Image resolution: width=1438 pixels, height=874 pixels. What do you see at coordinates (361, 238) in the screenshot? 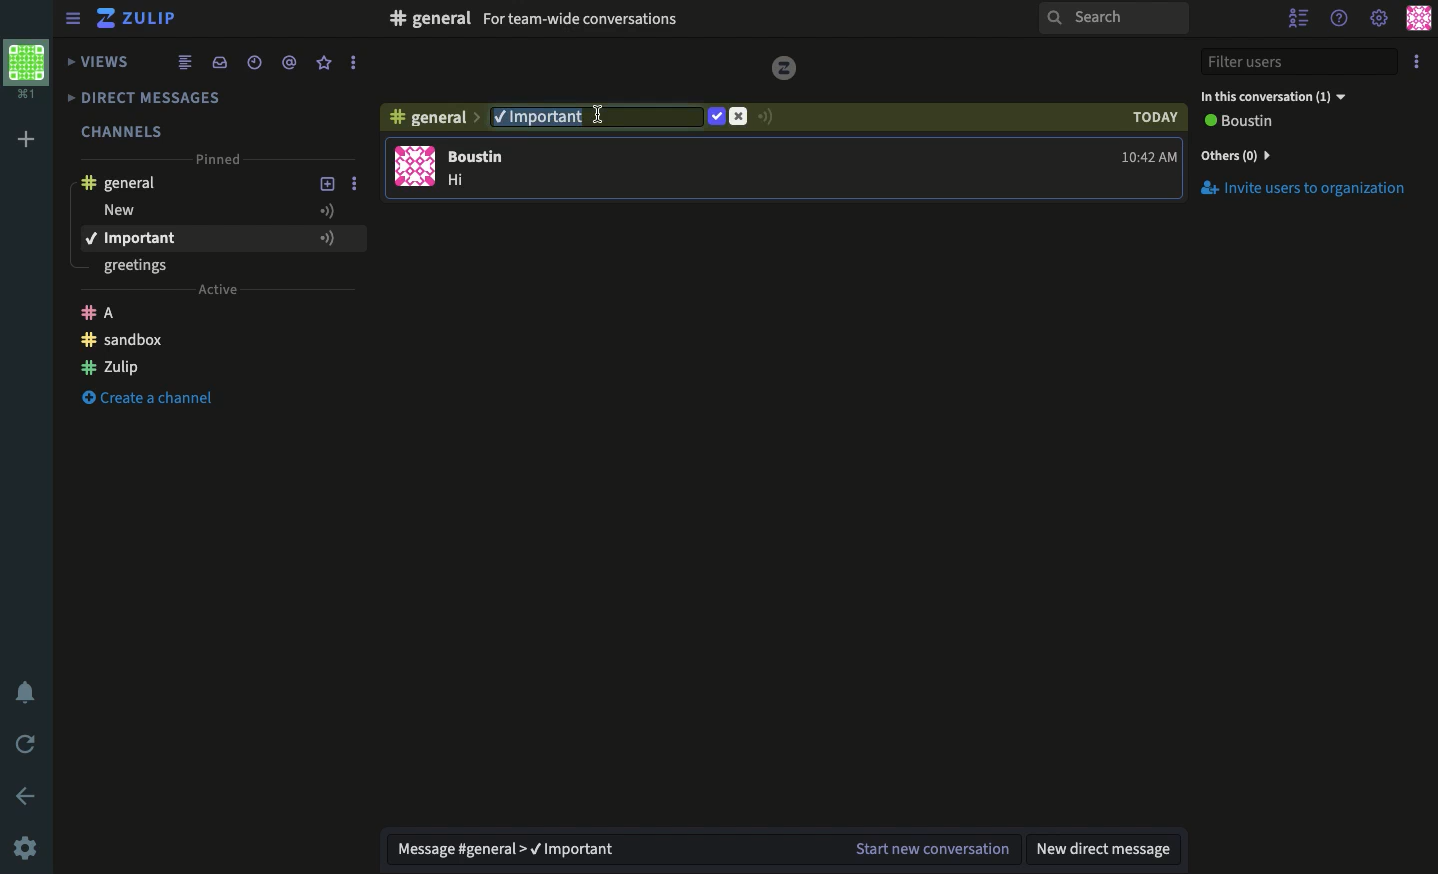
I see `More Options` at bounding box center [361, 238].